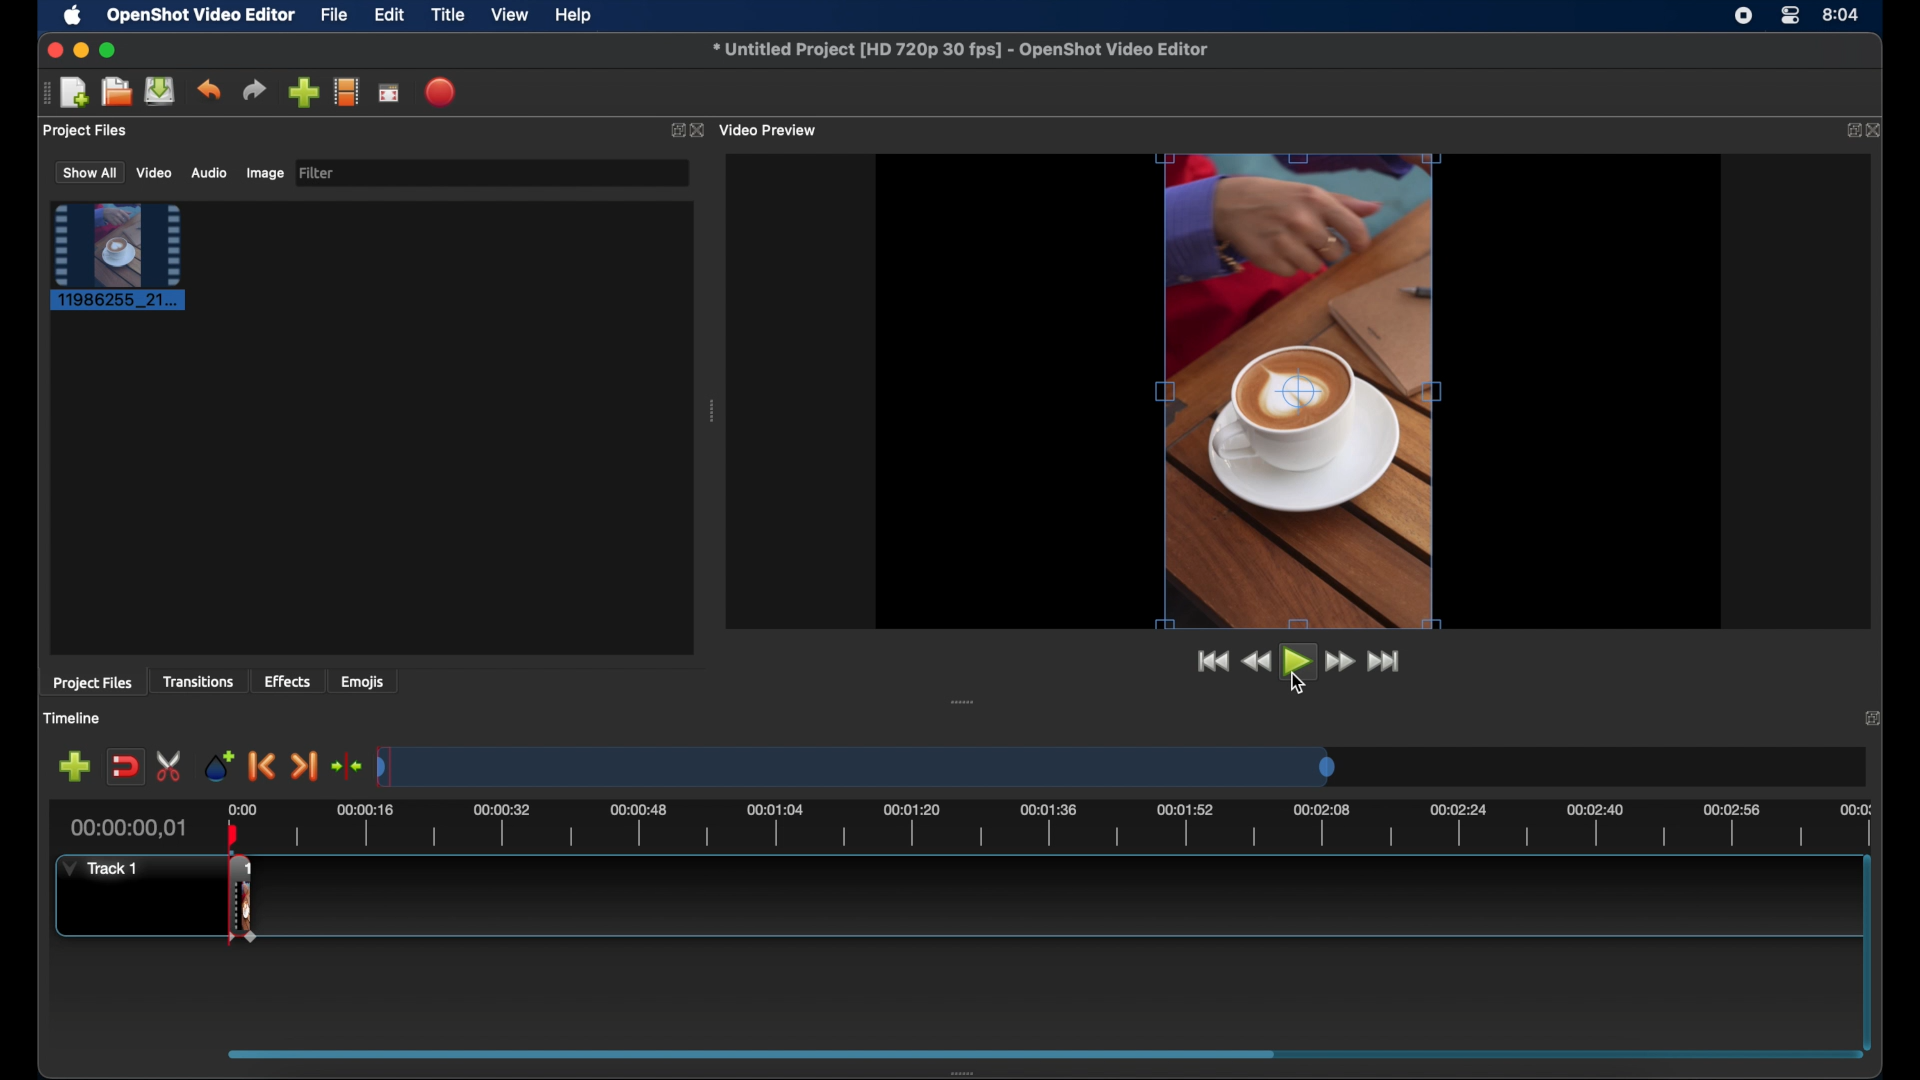 The image size is (1920, 1080). Describe the element at coordinates (243, 807) in the screenshot. I see `0.00` at that location.